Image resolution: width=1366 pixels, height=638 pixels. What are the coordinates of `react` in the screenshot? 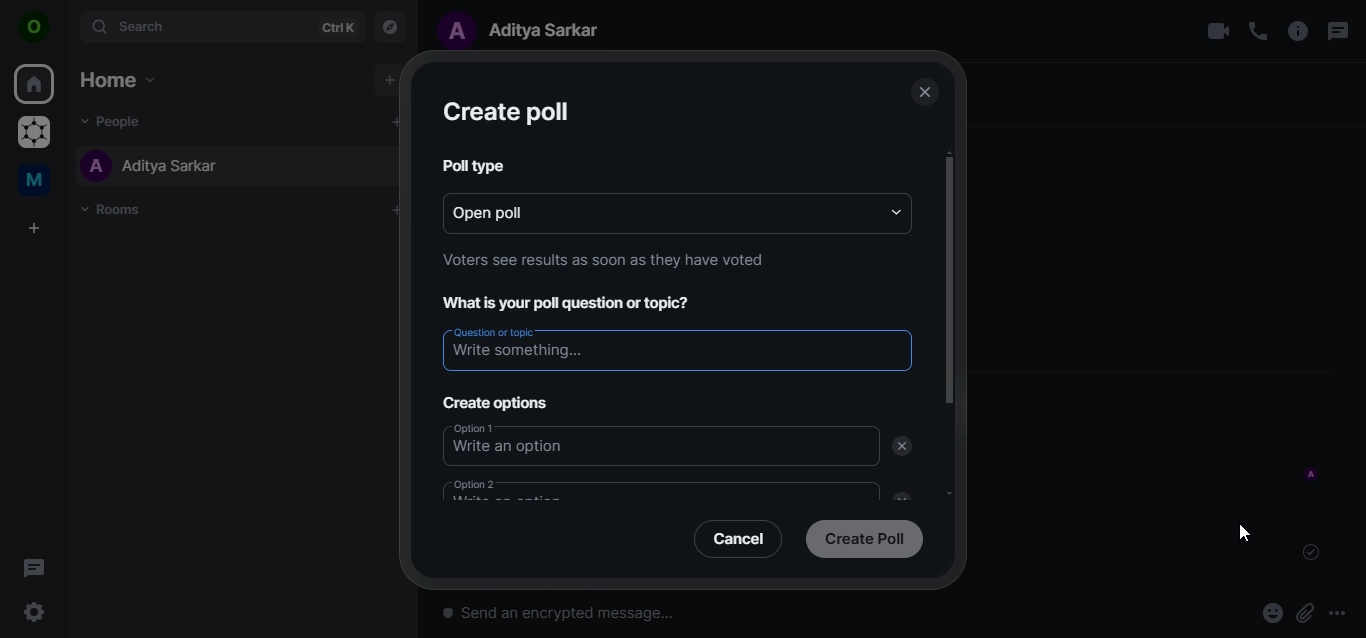 It's located at (1273, 615).